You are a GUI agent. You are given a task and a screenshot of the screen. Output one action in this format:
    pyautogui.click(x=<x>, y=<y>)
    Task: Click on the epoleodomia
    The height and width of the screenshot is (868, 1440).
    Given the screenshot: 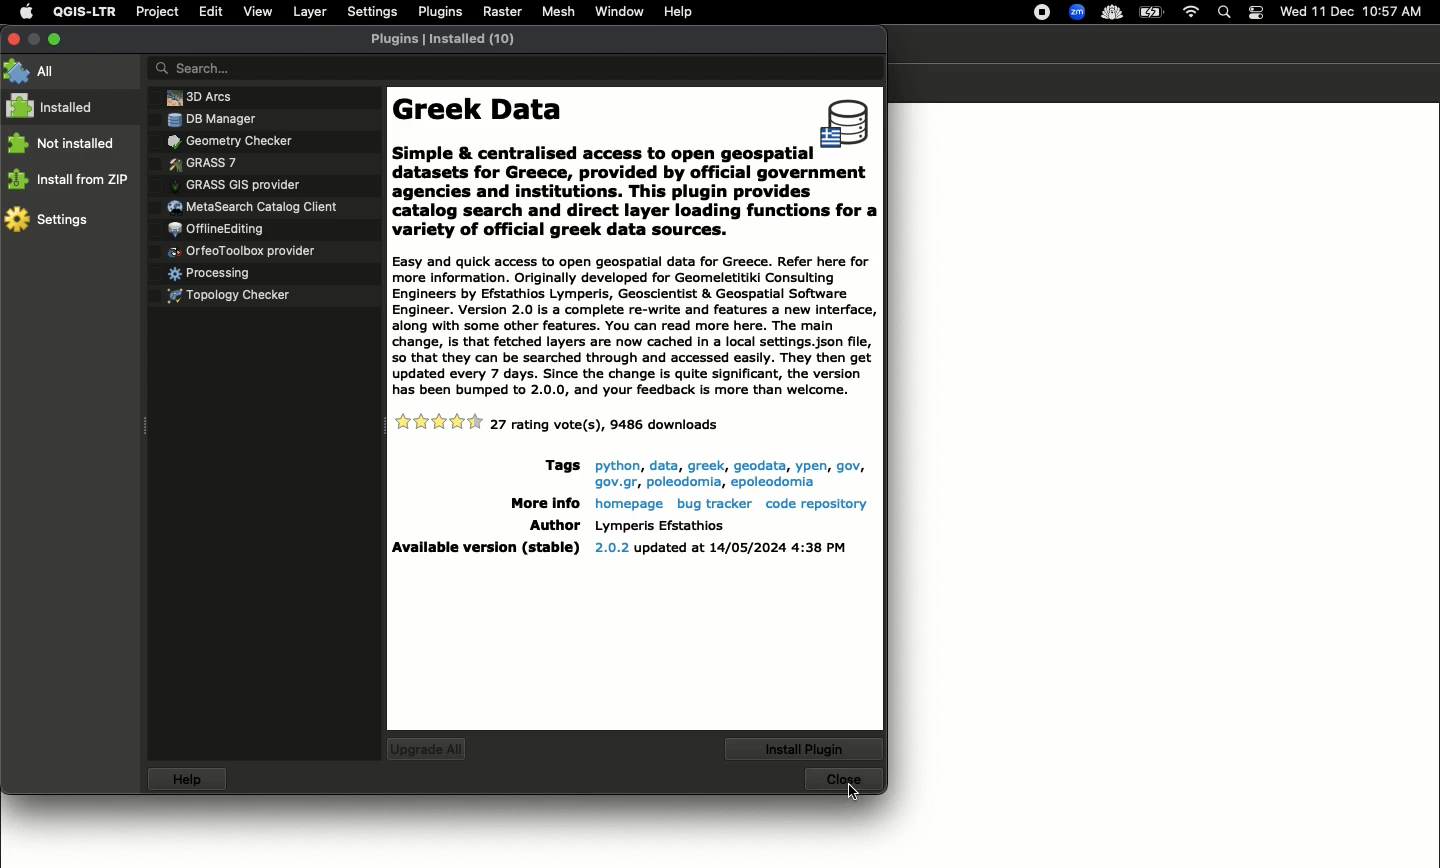 What is the action you would take?
    pyautogui.click(x=774, y=484)
    